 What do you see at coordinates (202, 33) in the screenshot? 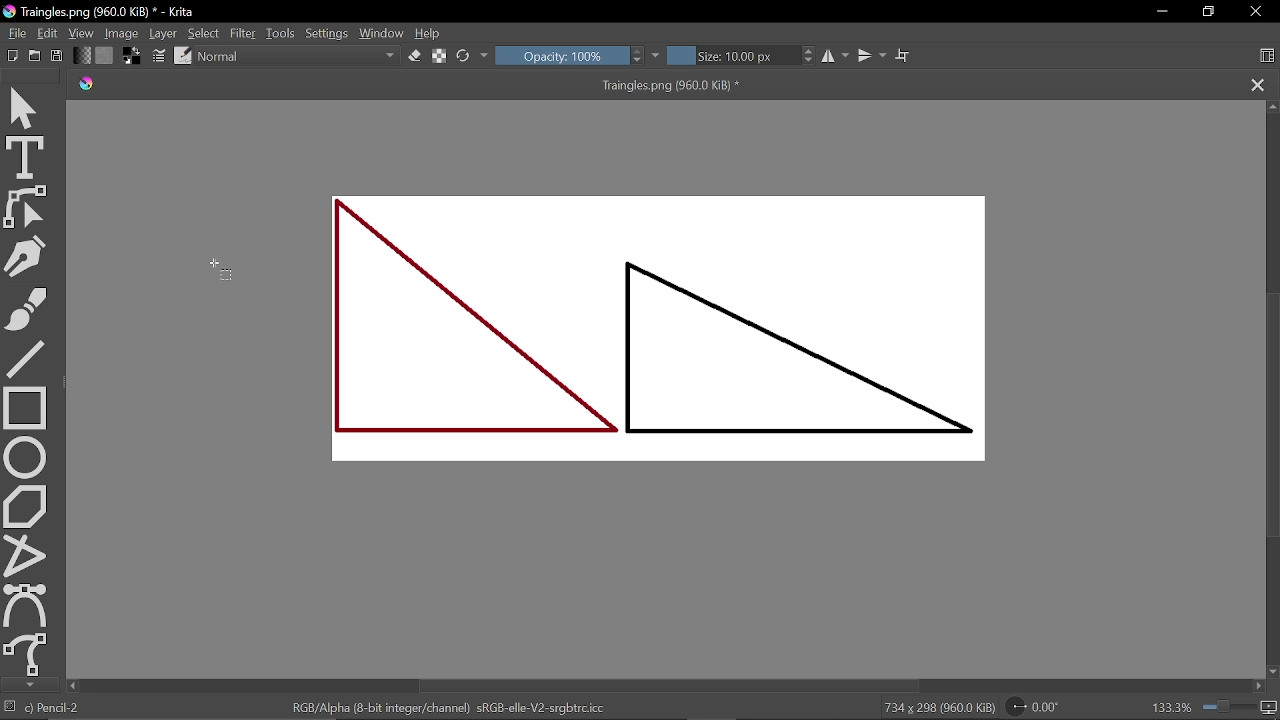
I see `Select` at bounding box center [202, 33].